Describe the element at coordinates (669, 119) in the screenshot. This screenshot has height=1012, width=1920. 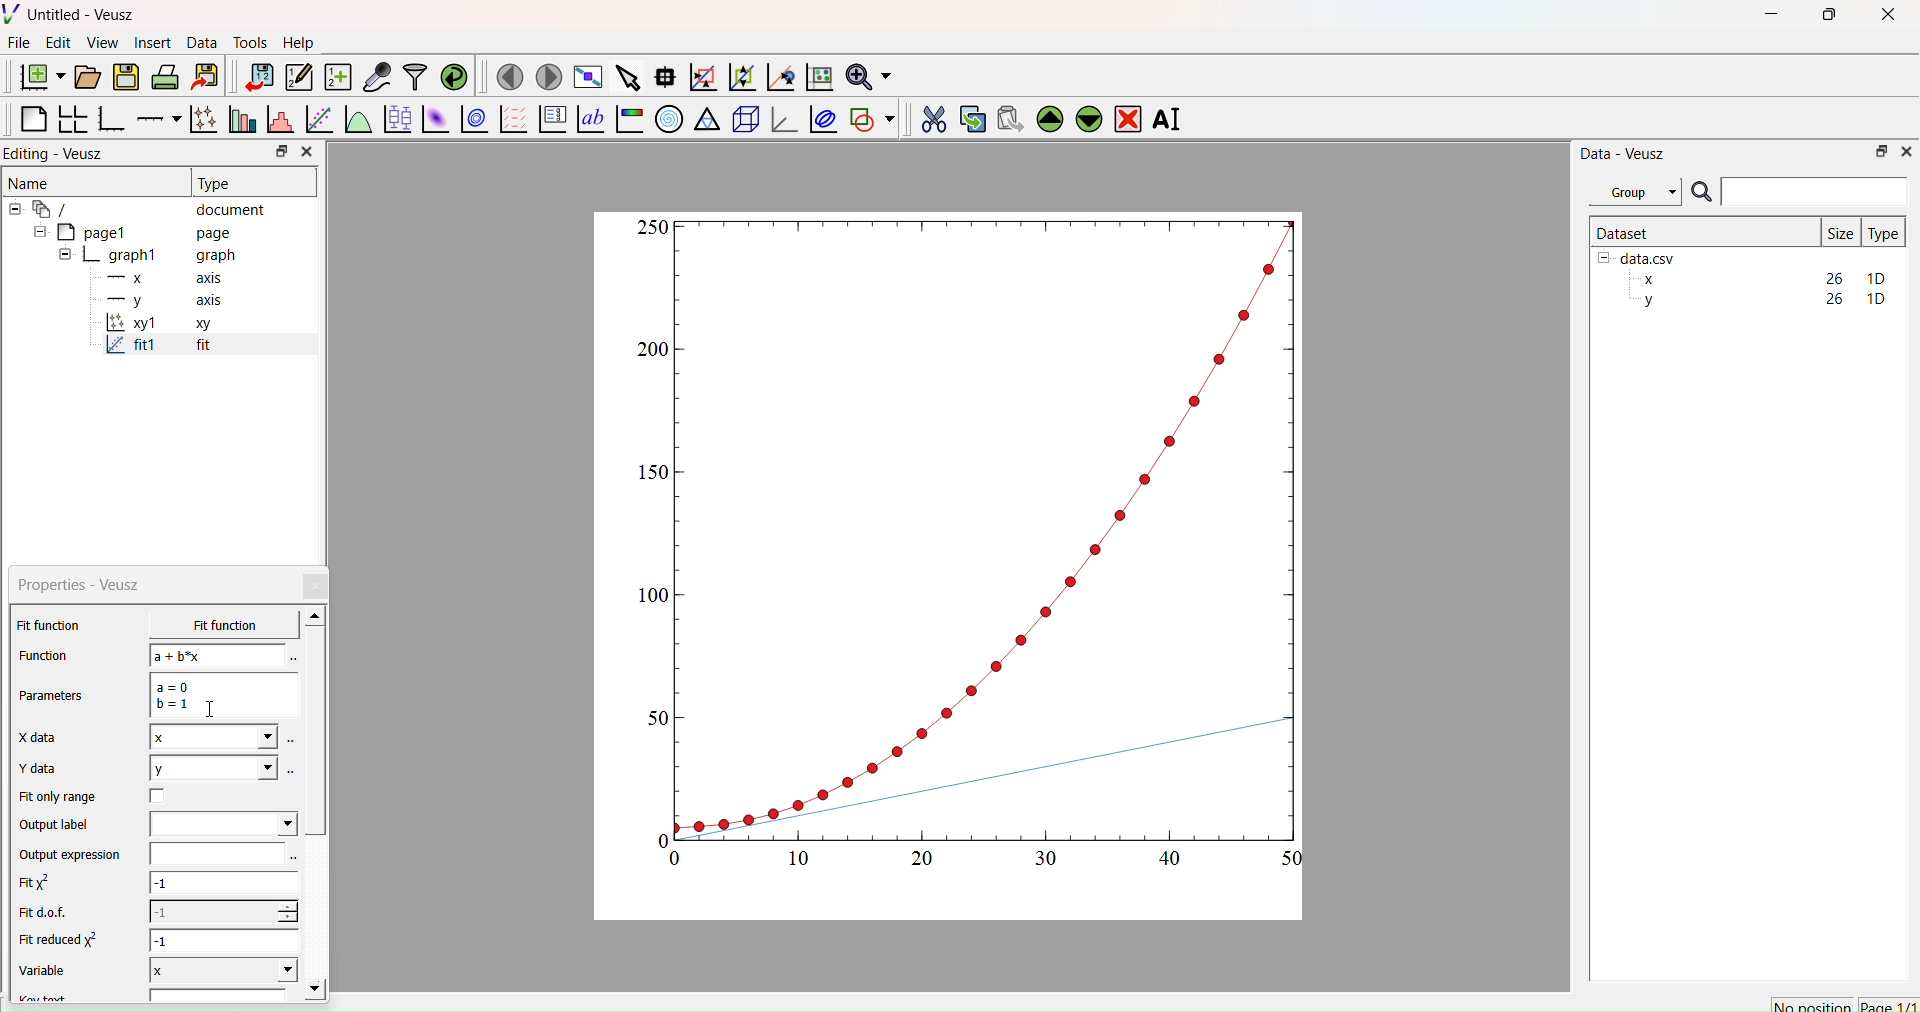
I see `Polar Graph` at that location.